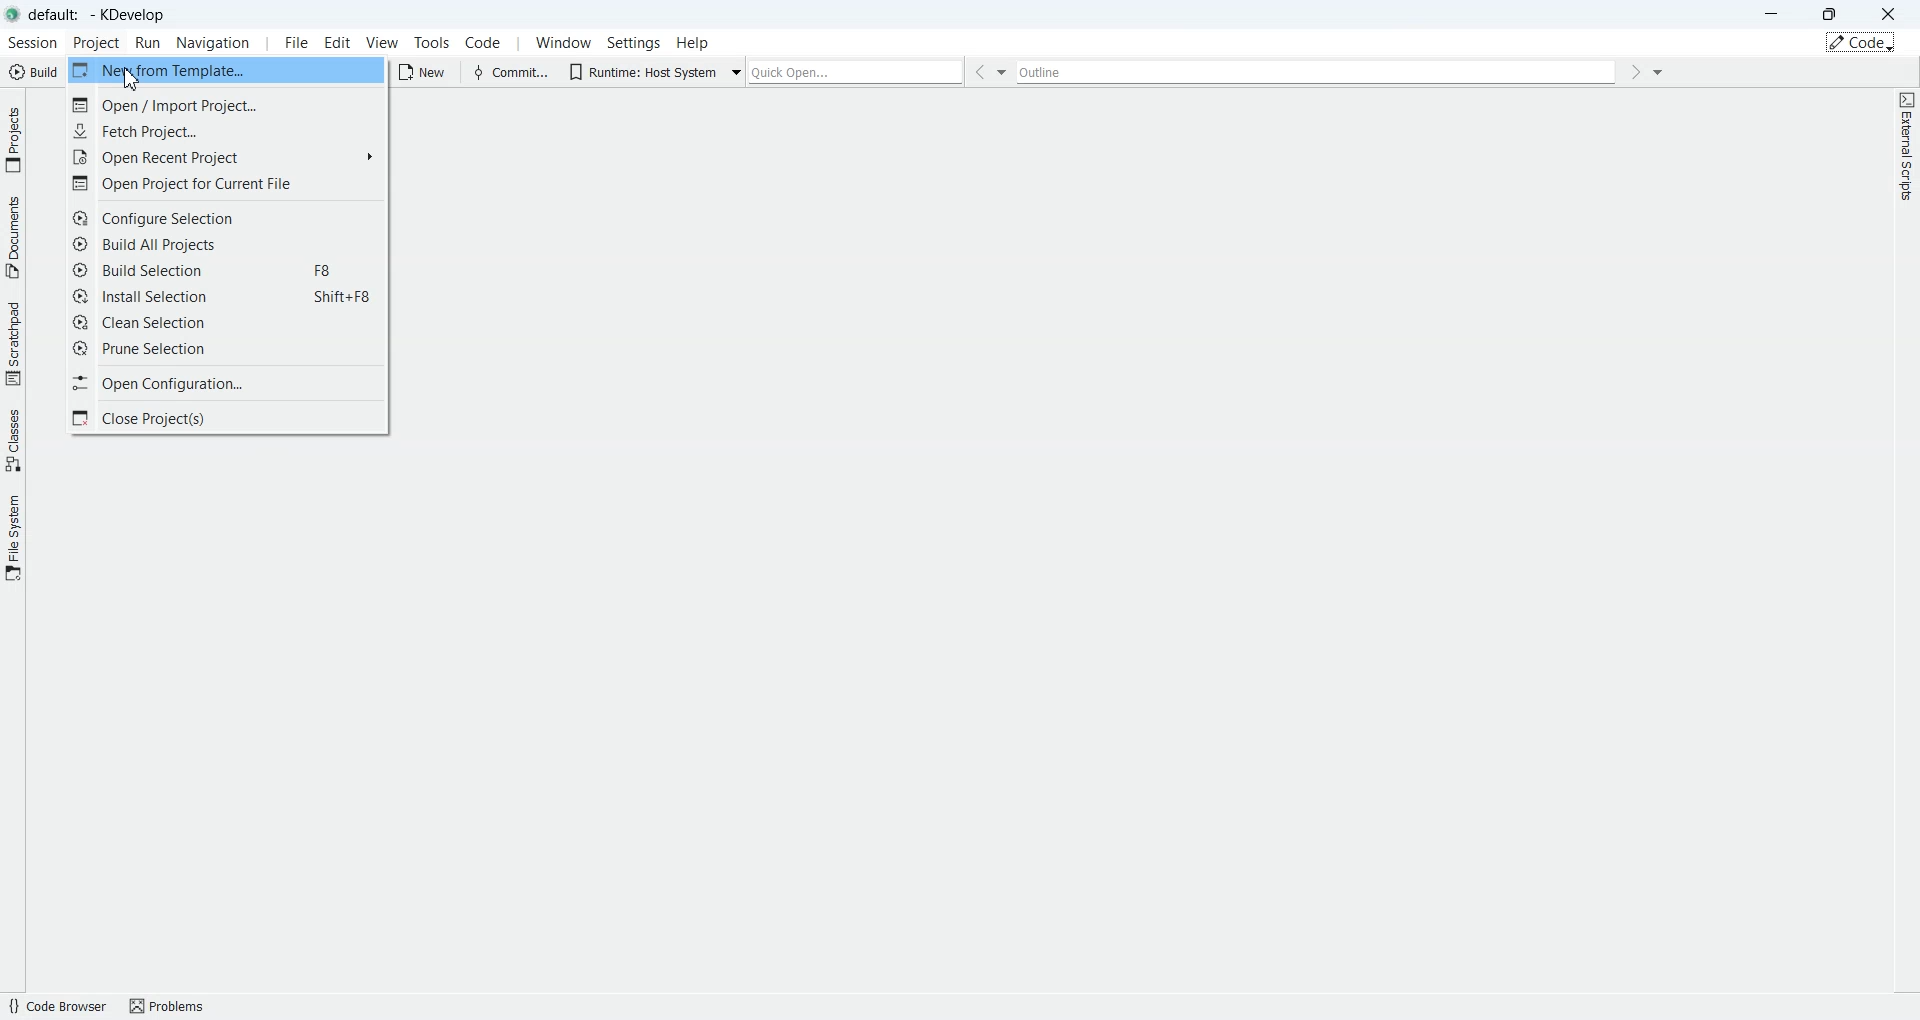 This screenshot has width=1920, height=1020. Describe the element at coordinates (227, 270) in the screenshot. I see `Build Selection` at that location.